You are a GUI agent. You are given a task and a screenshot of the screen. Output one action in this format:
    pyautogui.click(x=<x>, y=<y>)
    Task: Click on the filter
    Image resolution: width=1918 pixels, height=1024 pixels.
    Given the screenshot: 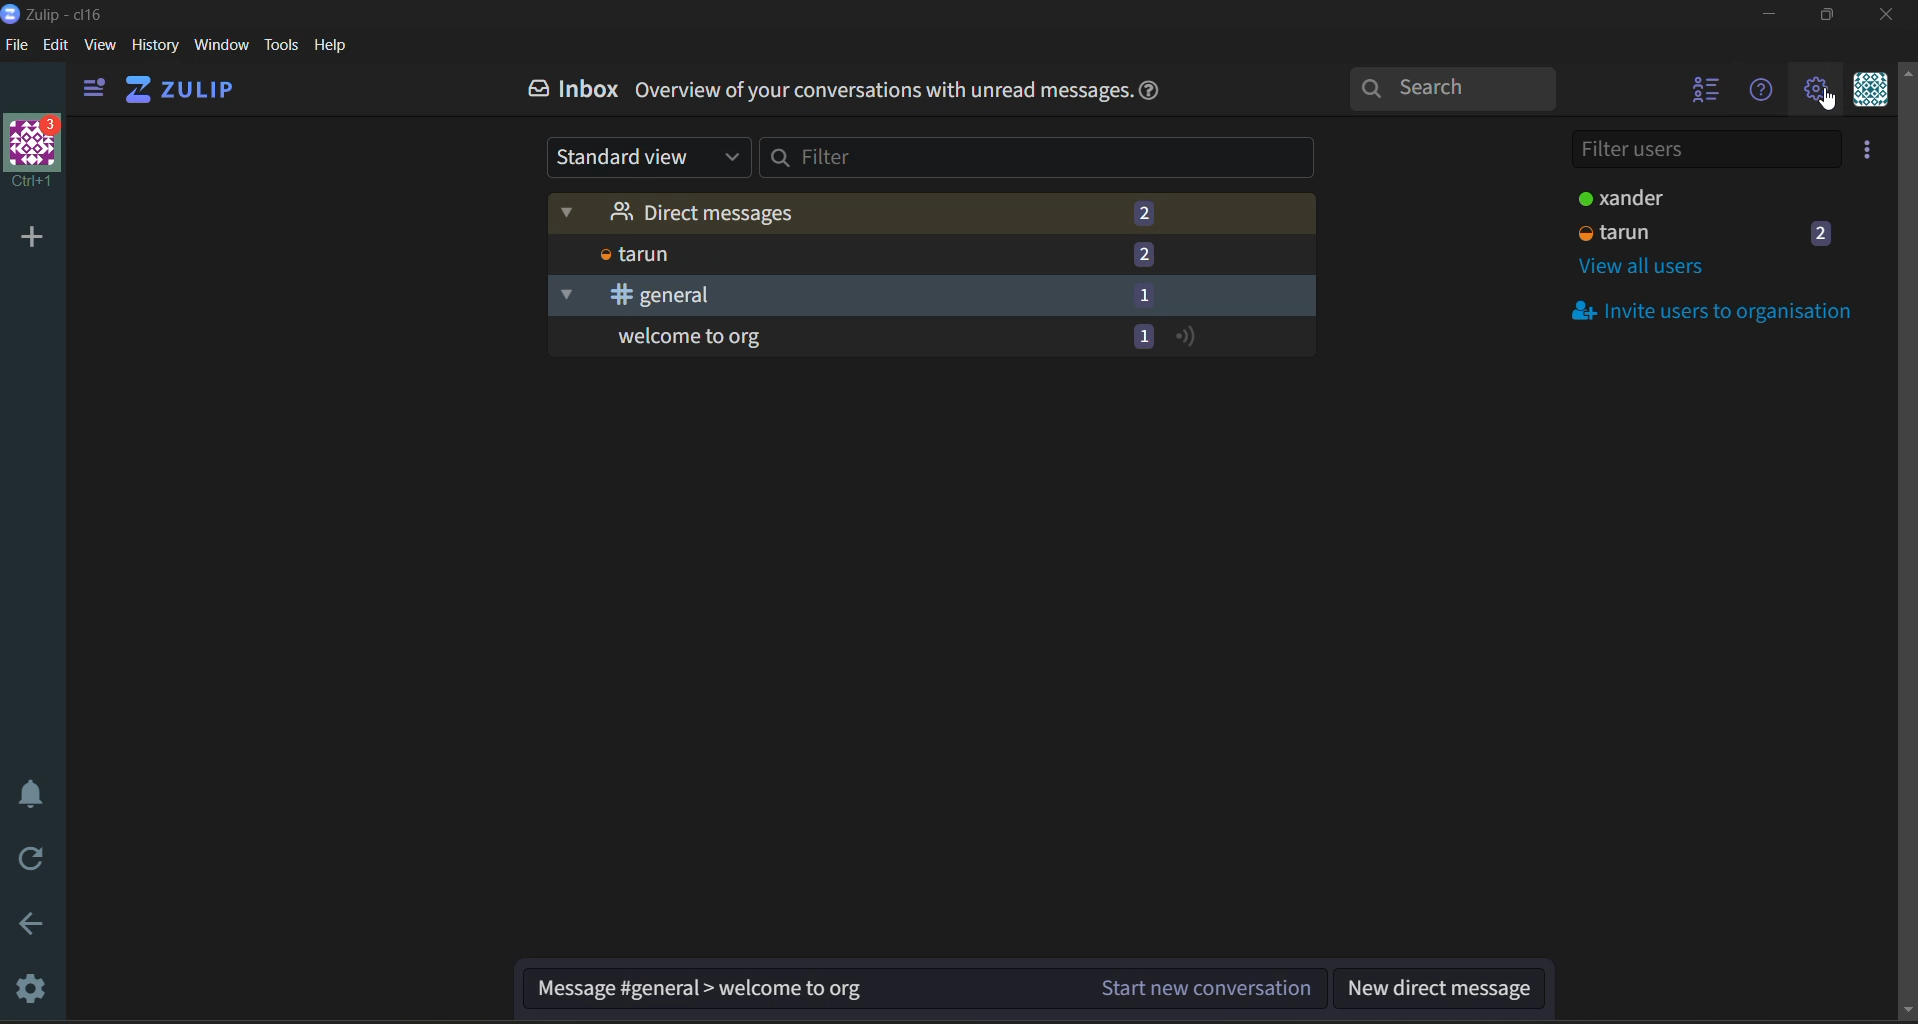 What is the action you would take?
    pyautogui.click(x=1050, y=157)
    